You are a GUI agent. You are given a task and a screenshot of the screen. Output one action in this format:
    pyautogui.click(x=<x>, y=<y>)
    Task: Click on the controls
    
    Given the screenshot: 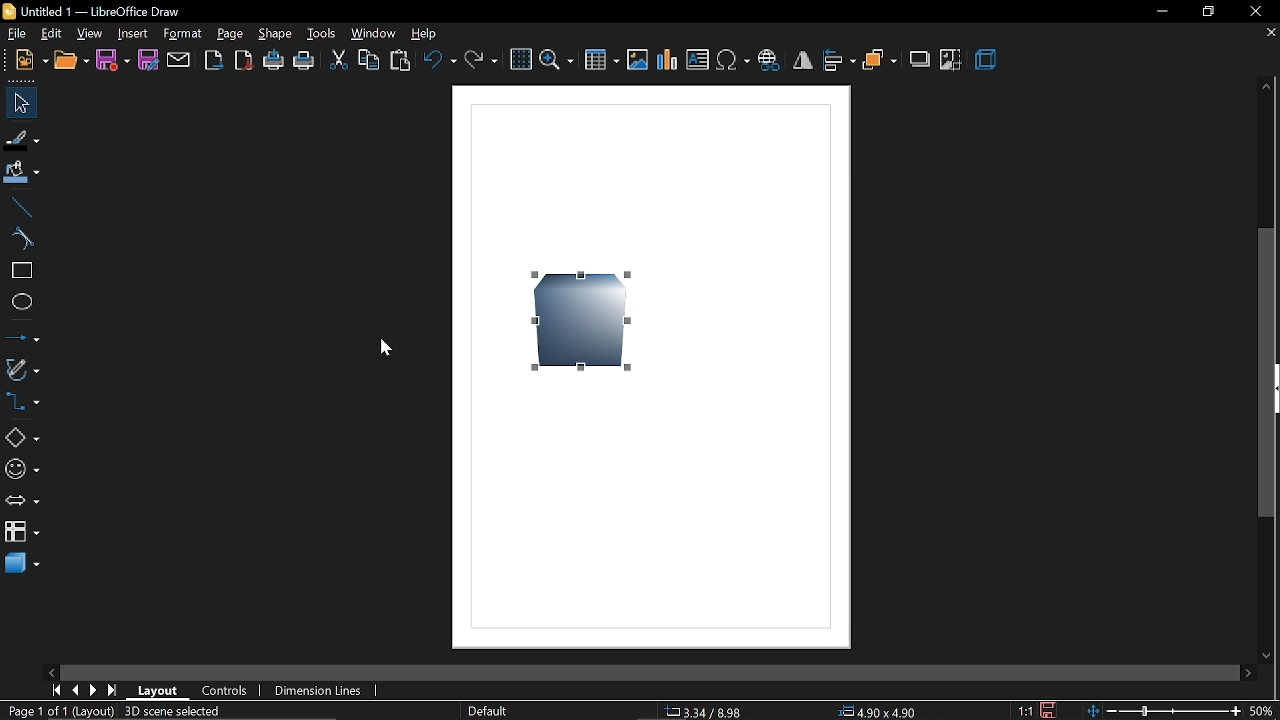 What is the action you would take?
    pyautogui.click(x=227, y=691)
    